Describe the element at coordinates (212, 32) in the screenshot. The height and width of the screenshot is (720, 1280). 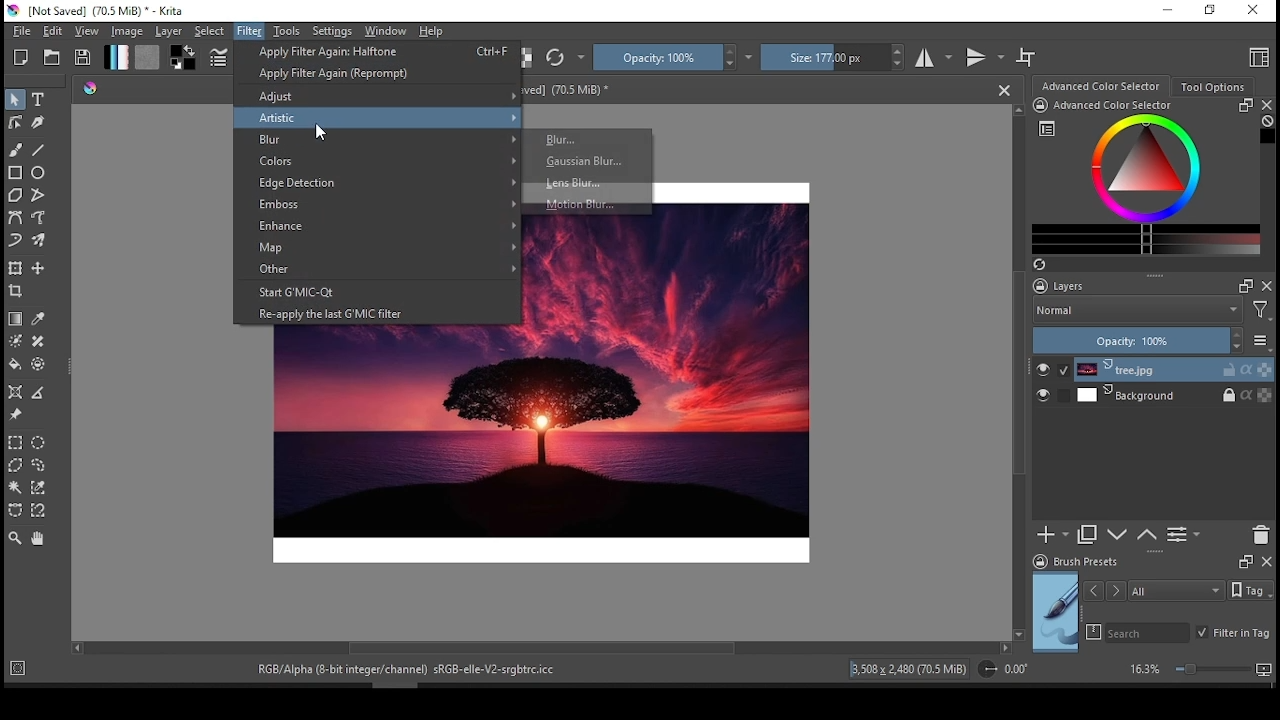
I see `select` at that location.